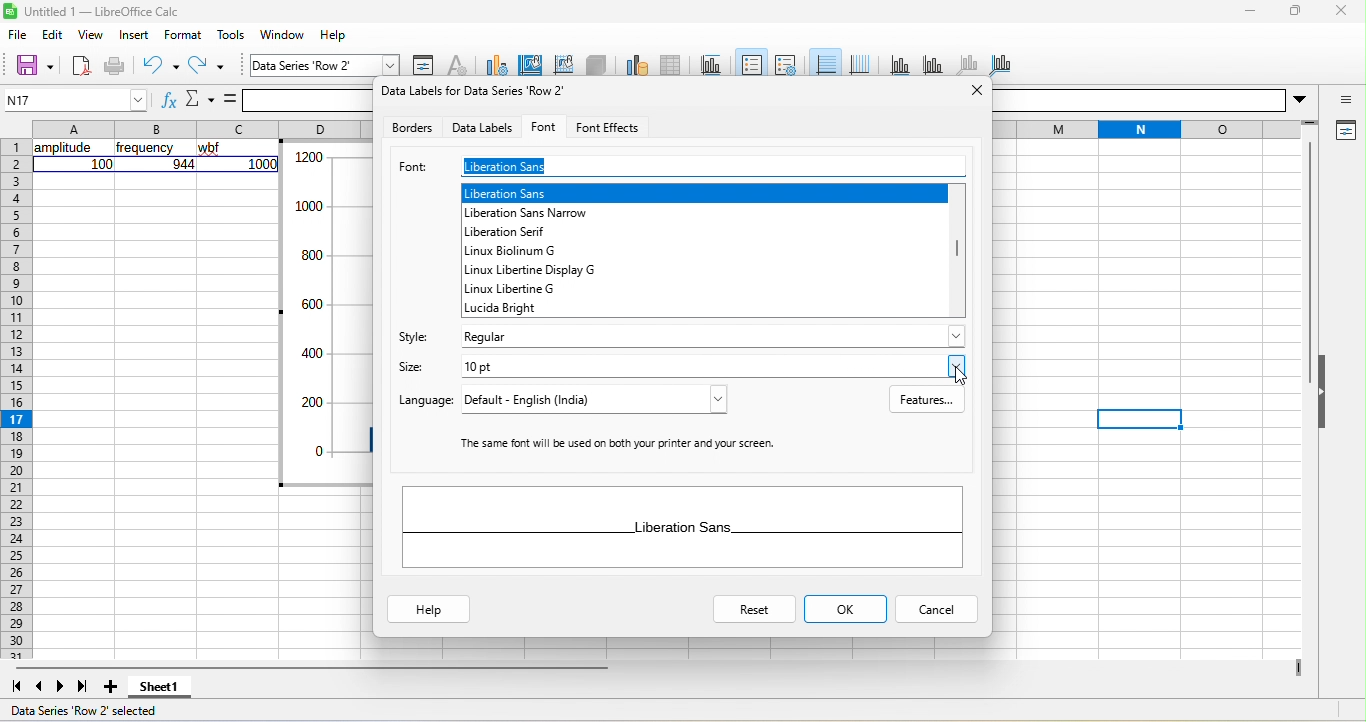 The width and height of the screenshot is (1366, 722). What do you see at coordinates (307, 62) in the screenshot?
I see `data series row 2` at bounding box center [307, 62].